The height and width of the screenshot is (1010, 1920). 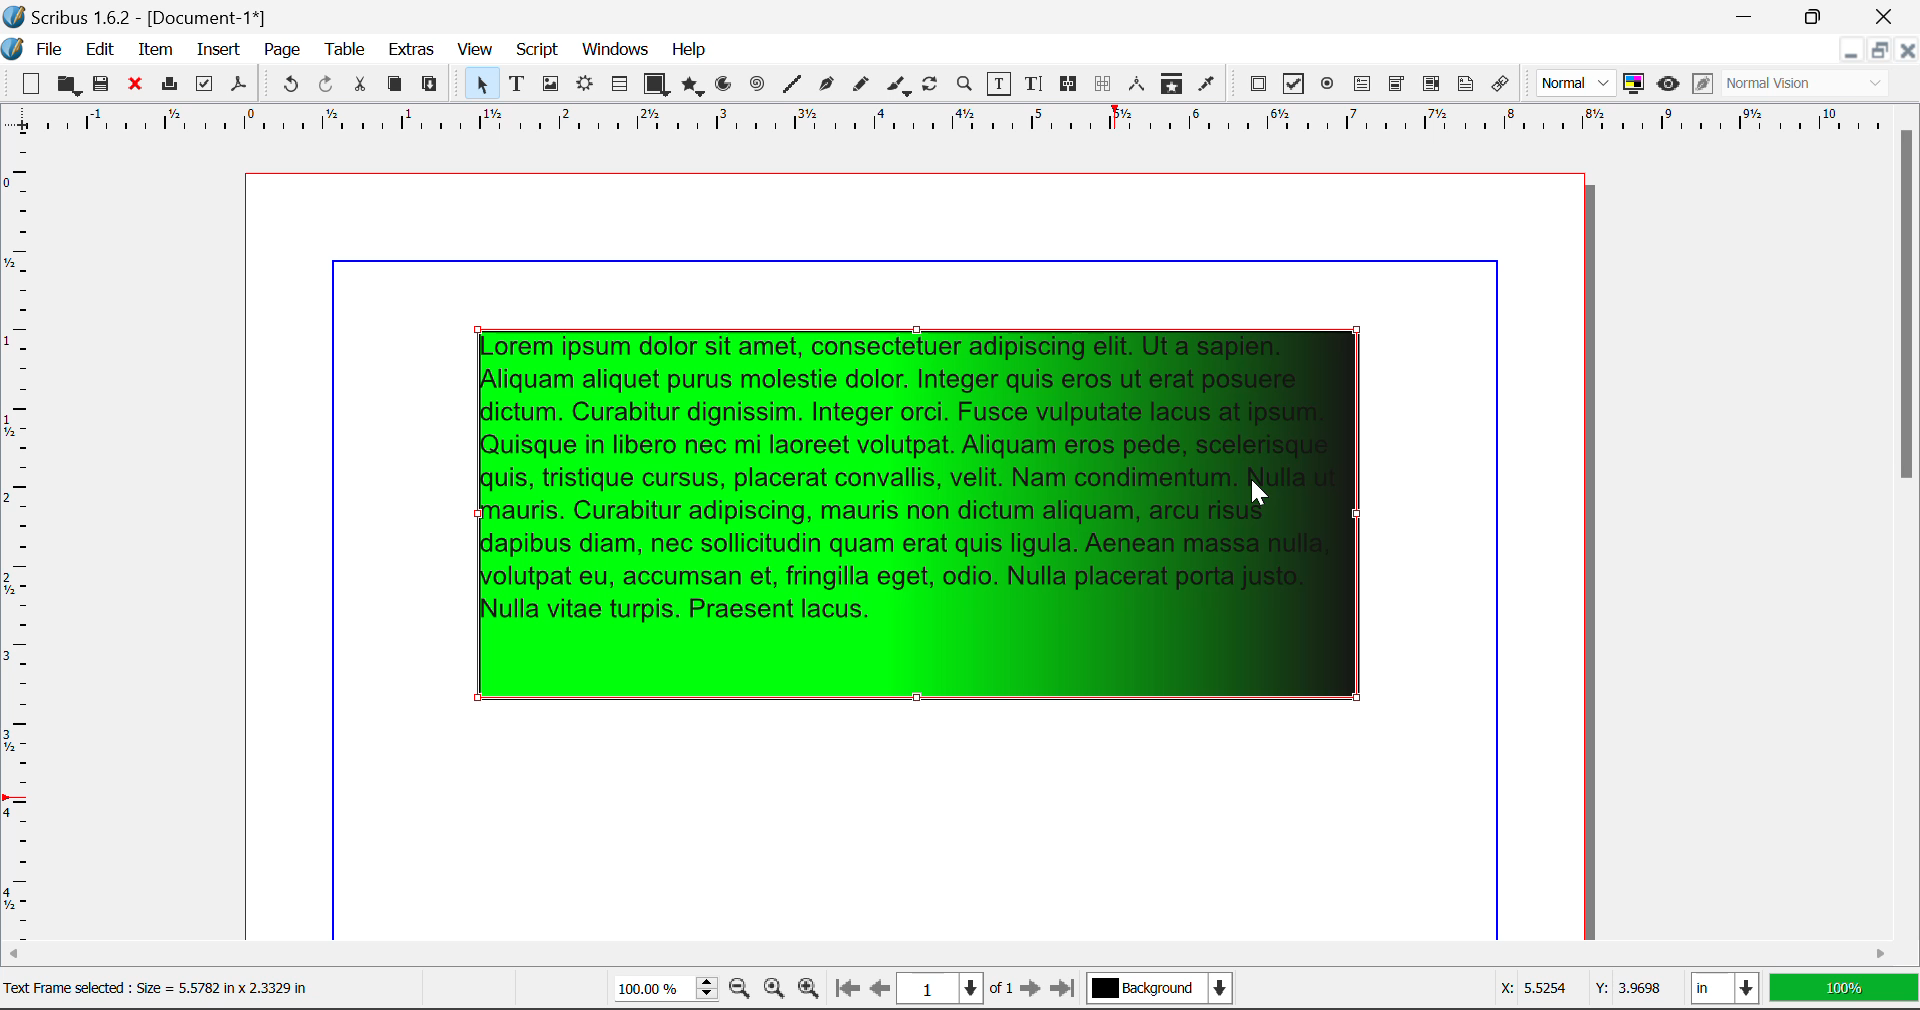 What do you see at coordinates (613, 50) in the screenshot?
I see `Windows` at bounding box center [613, 50].